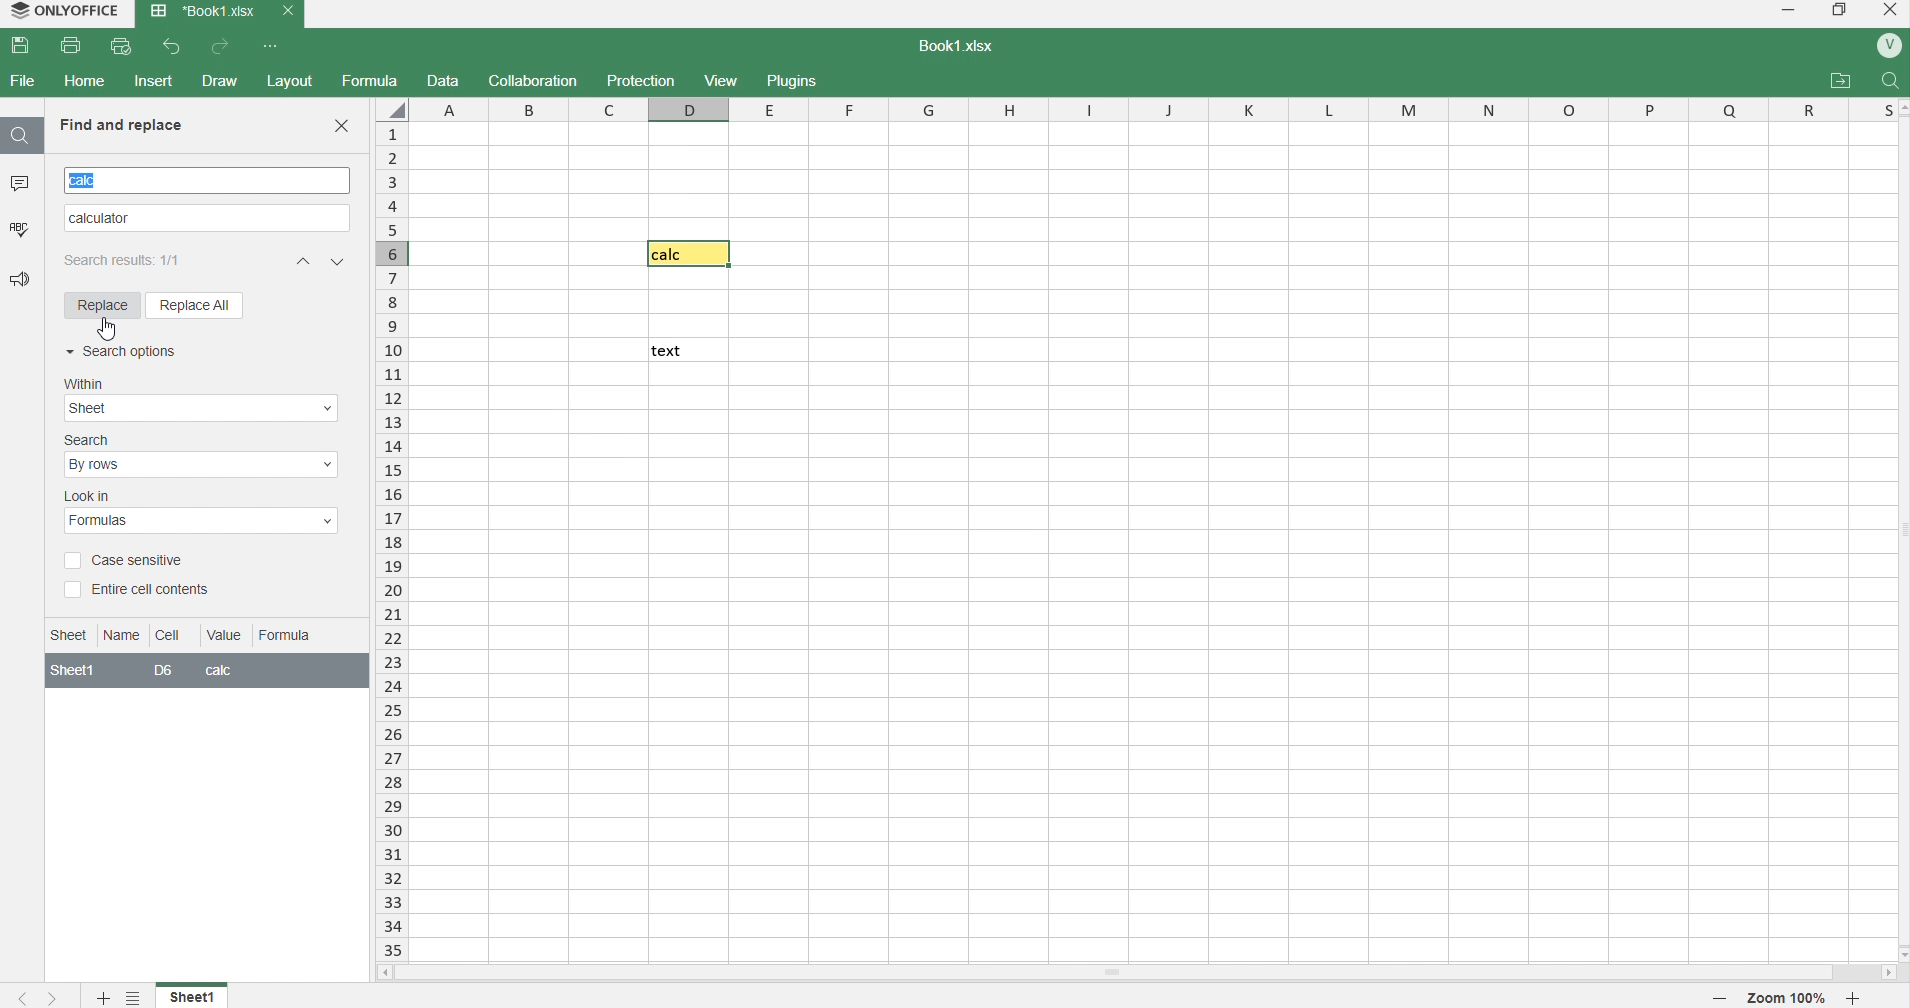 The image size is (1910, 1008). I want to click on profile, so click(1884, 46).